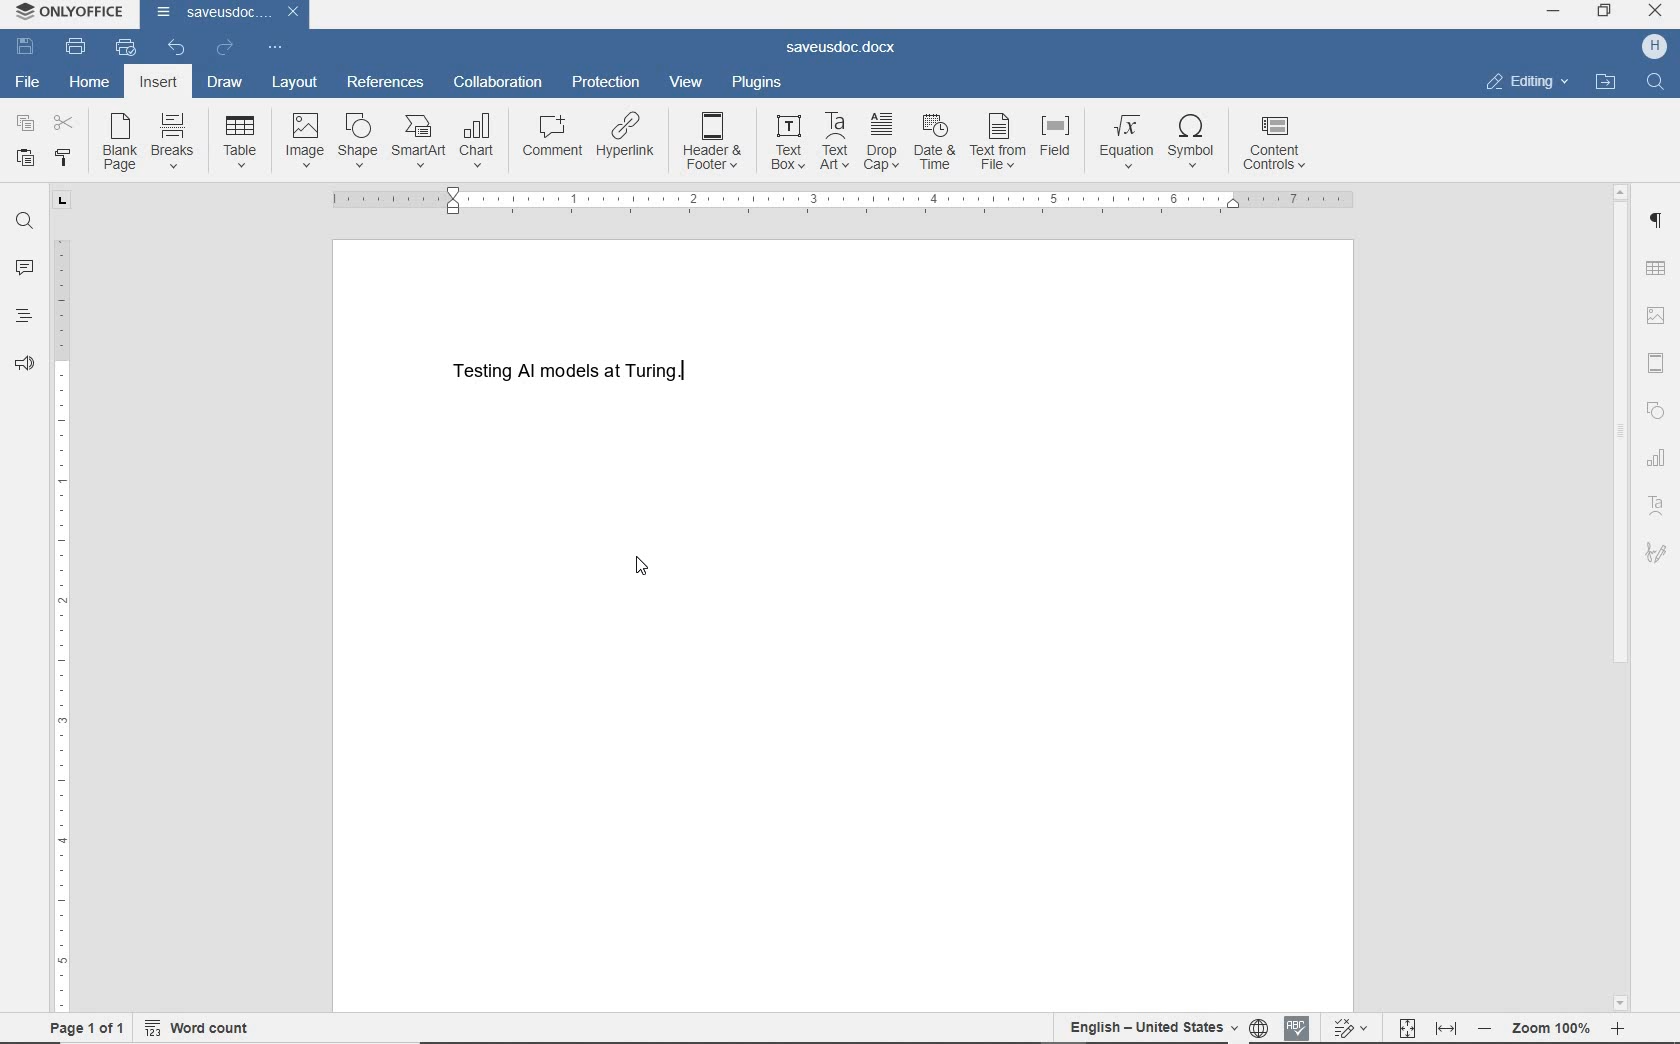 This screenshot has width=1680, height=1044. I want to click on equation, so click(1128, 140).